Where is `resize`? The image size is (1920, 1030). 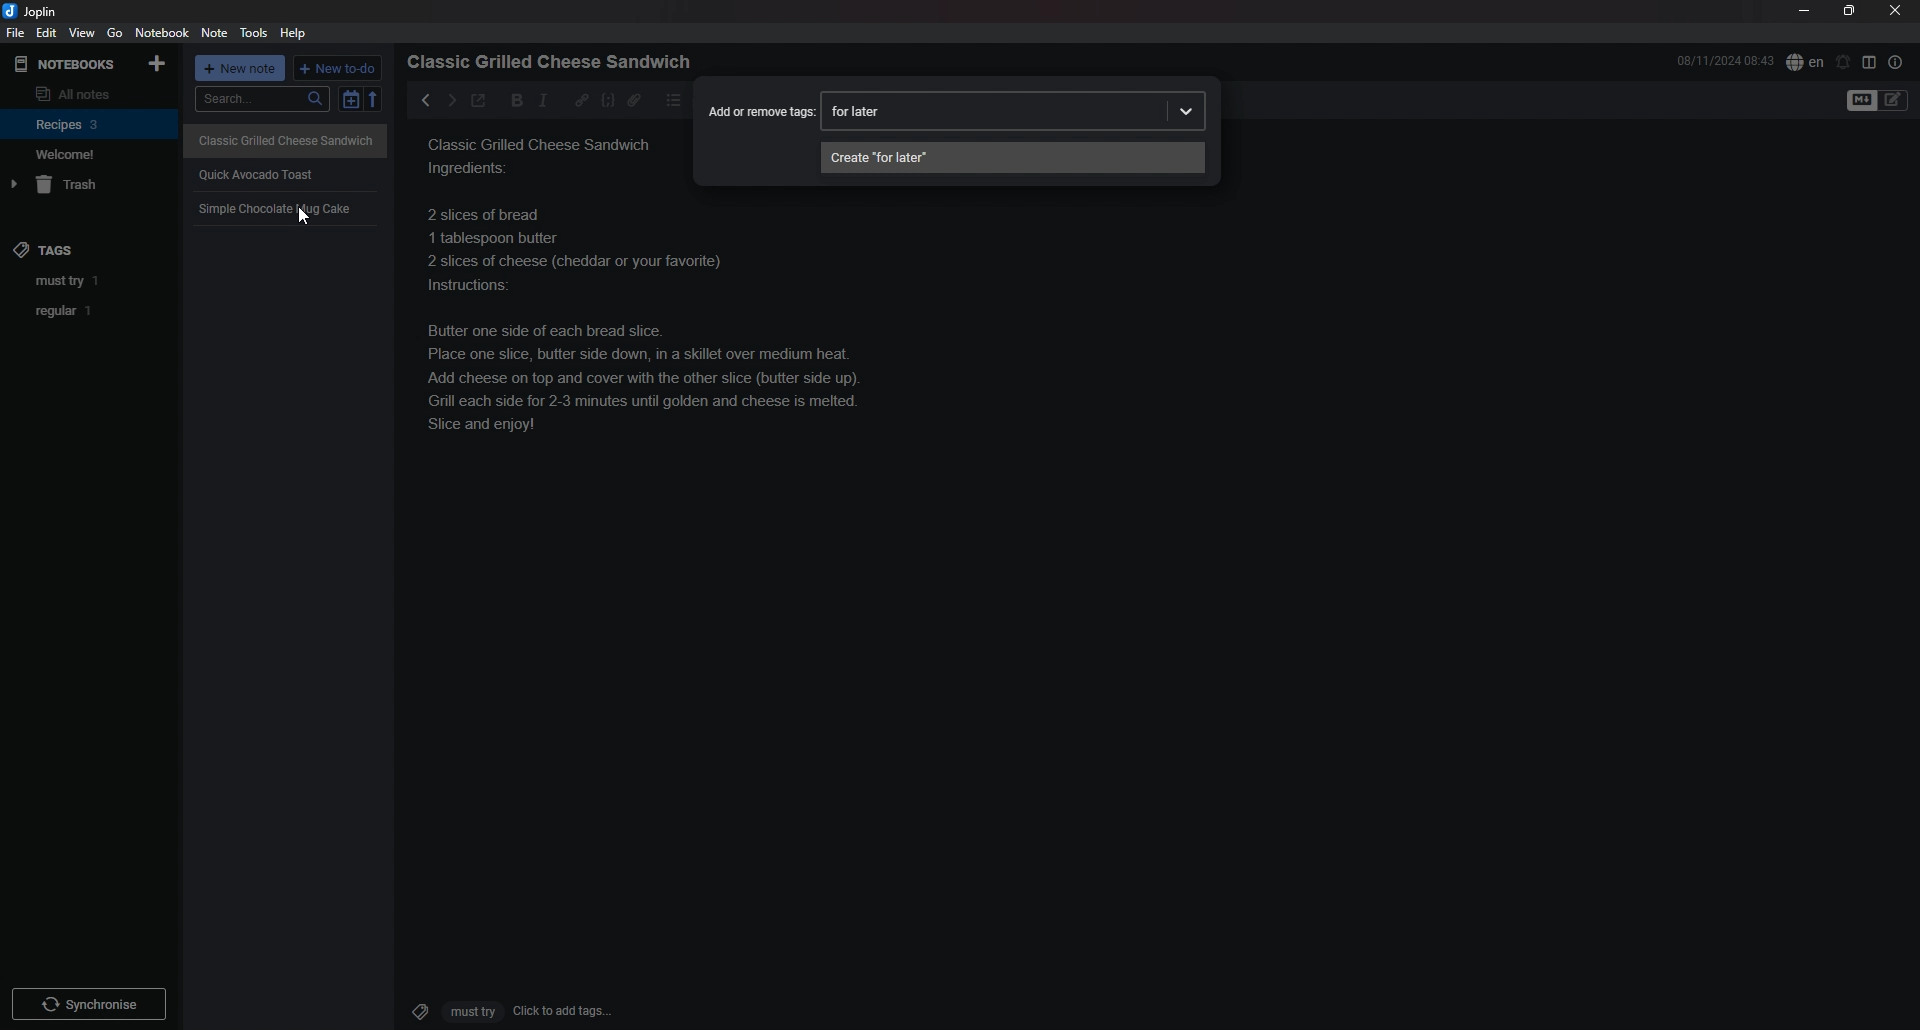 resize is located at coordinates (1849, 11).